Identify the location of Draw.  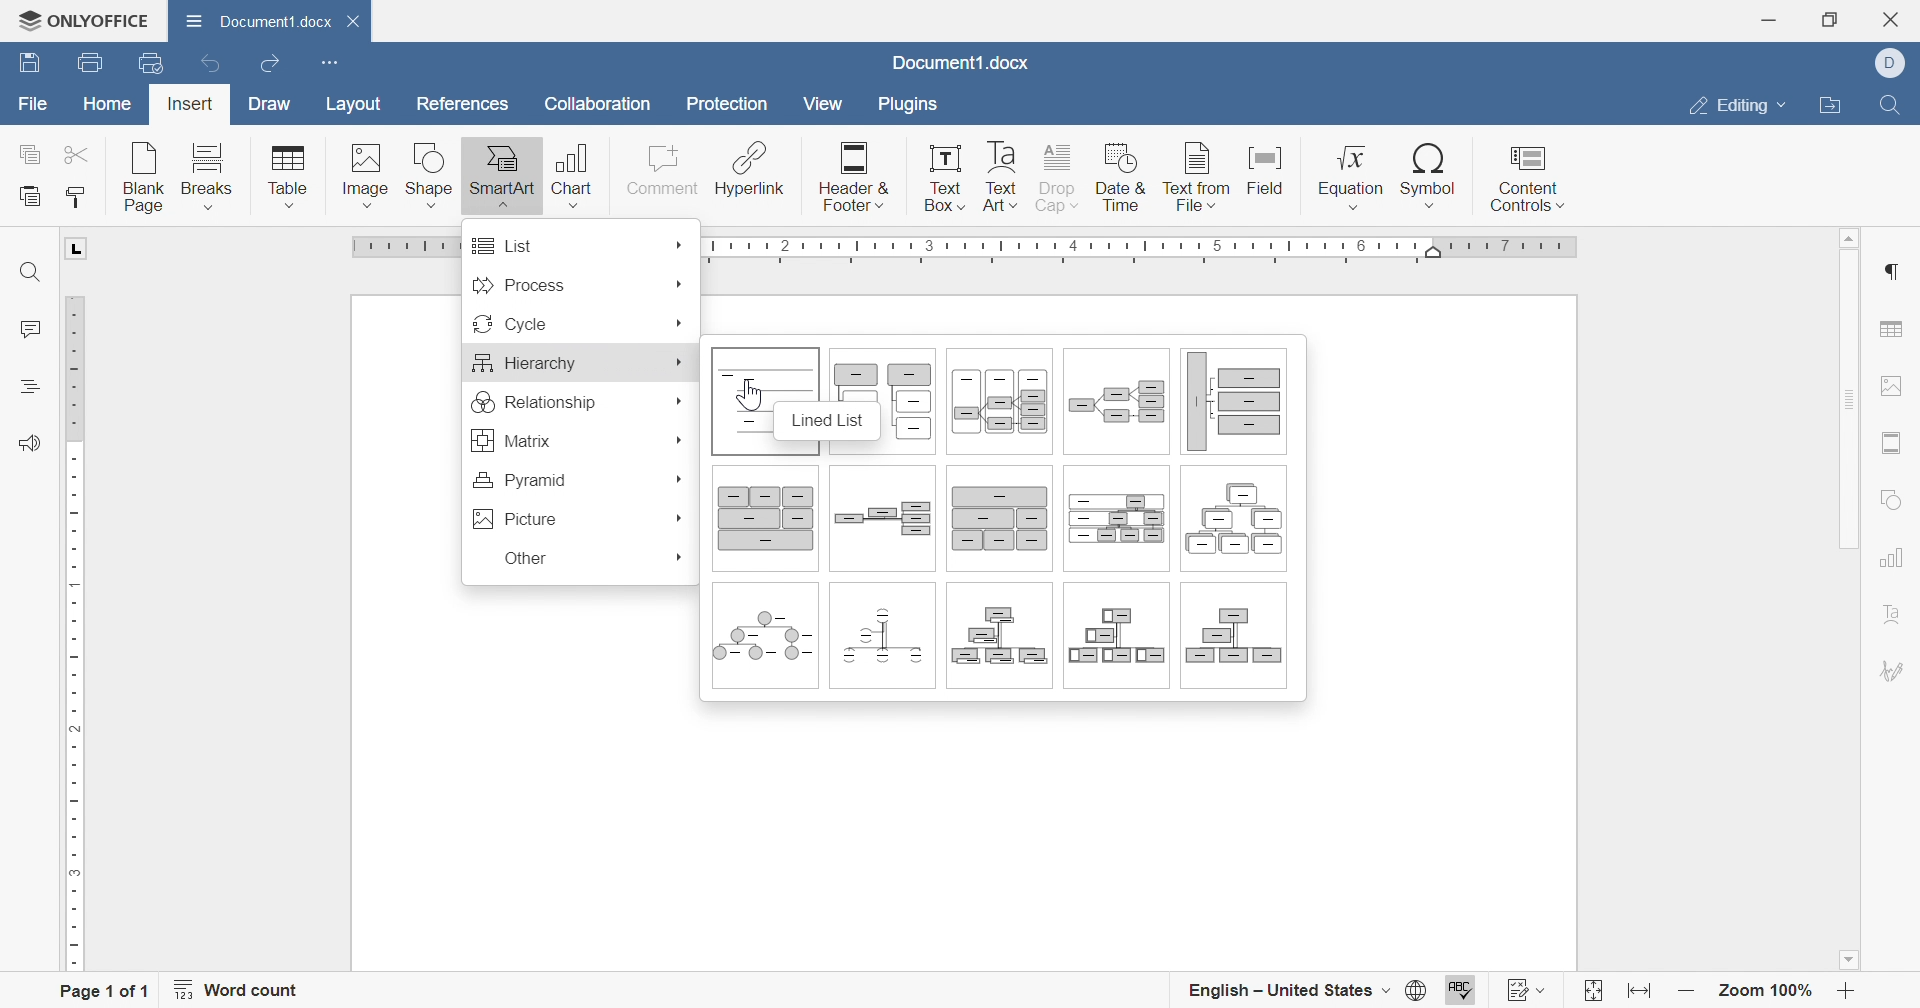
(267, 104).